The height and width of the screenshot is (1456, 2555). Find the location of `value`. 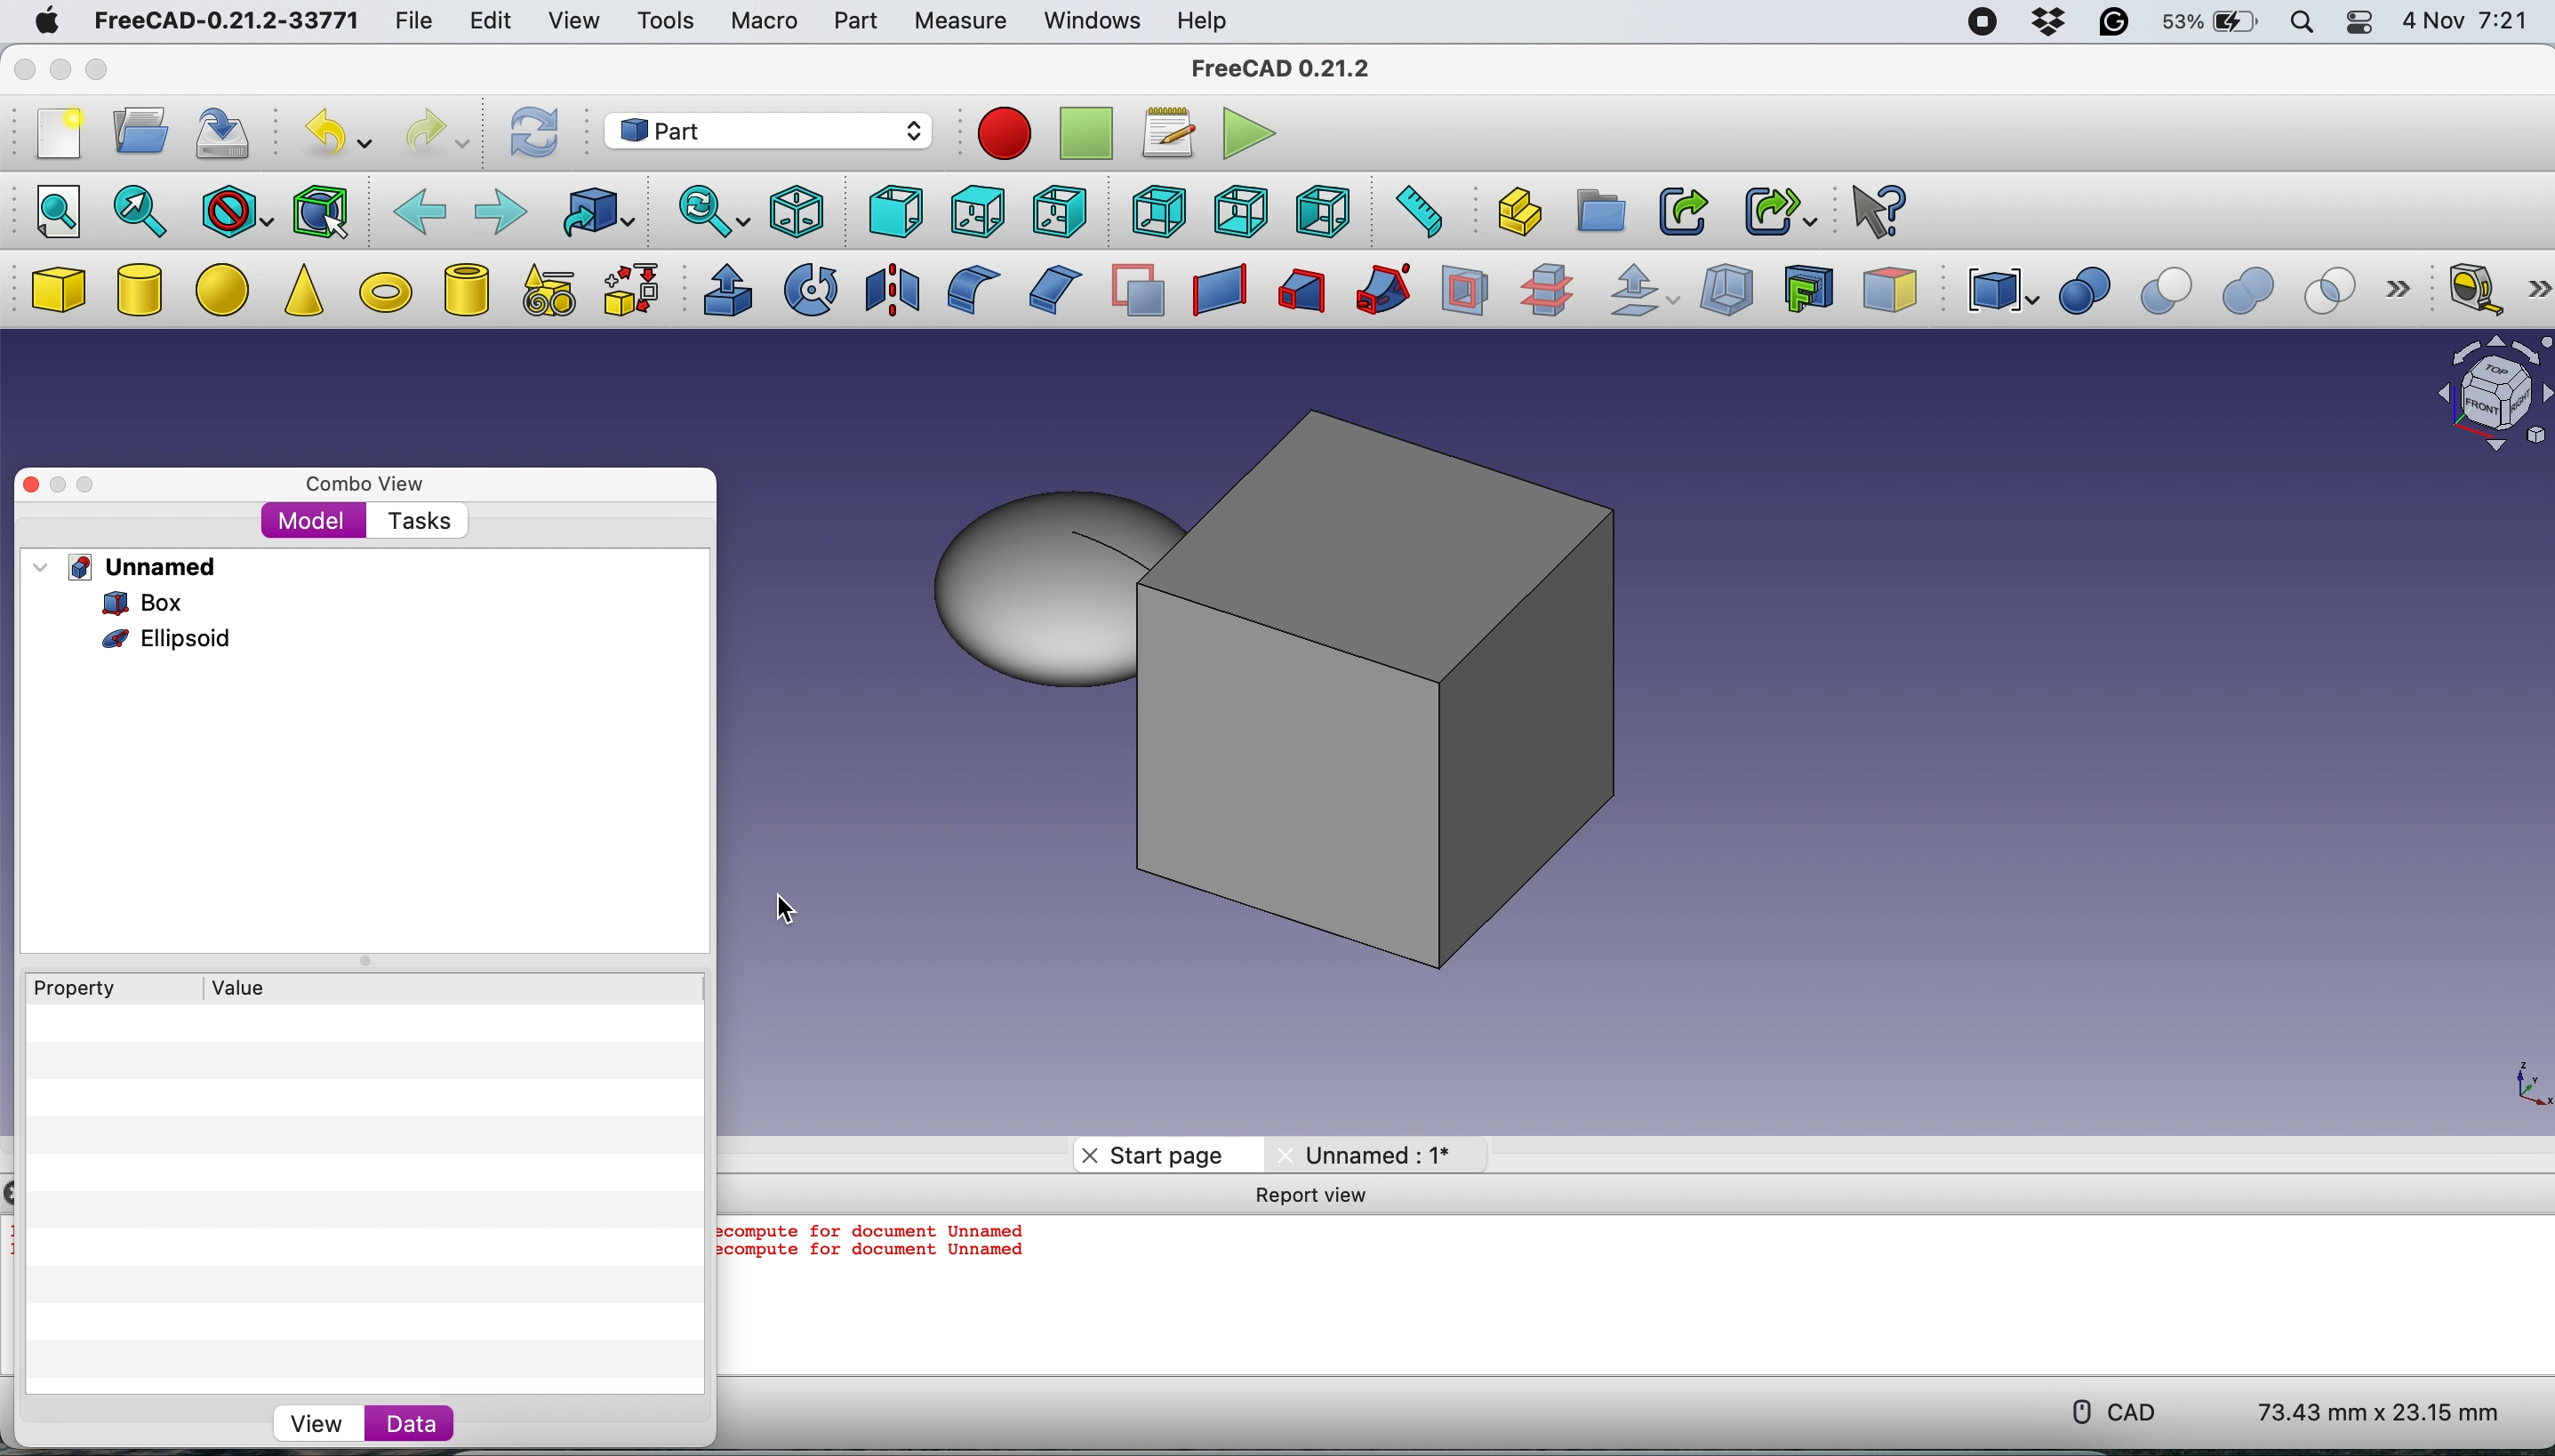

value is located at coordinates (236, 987).